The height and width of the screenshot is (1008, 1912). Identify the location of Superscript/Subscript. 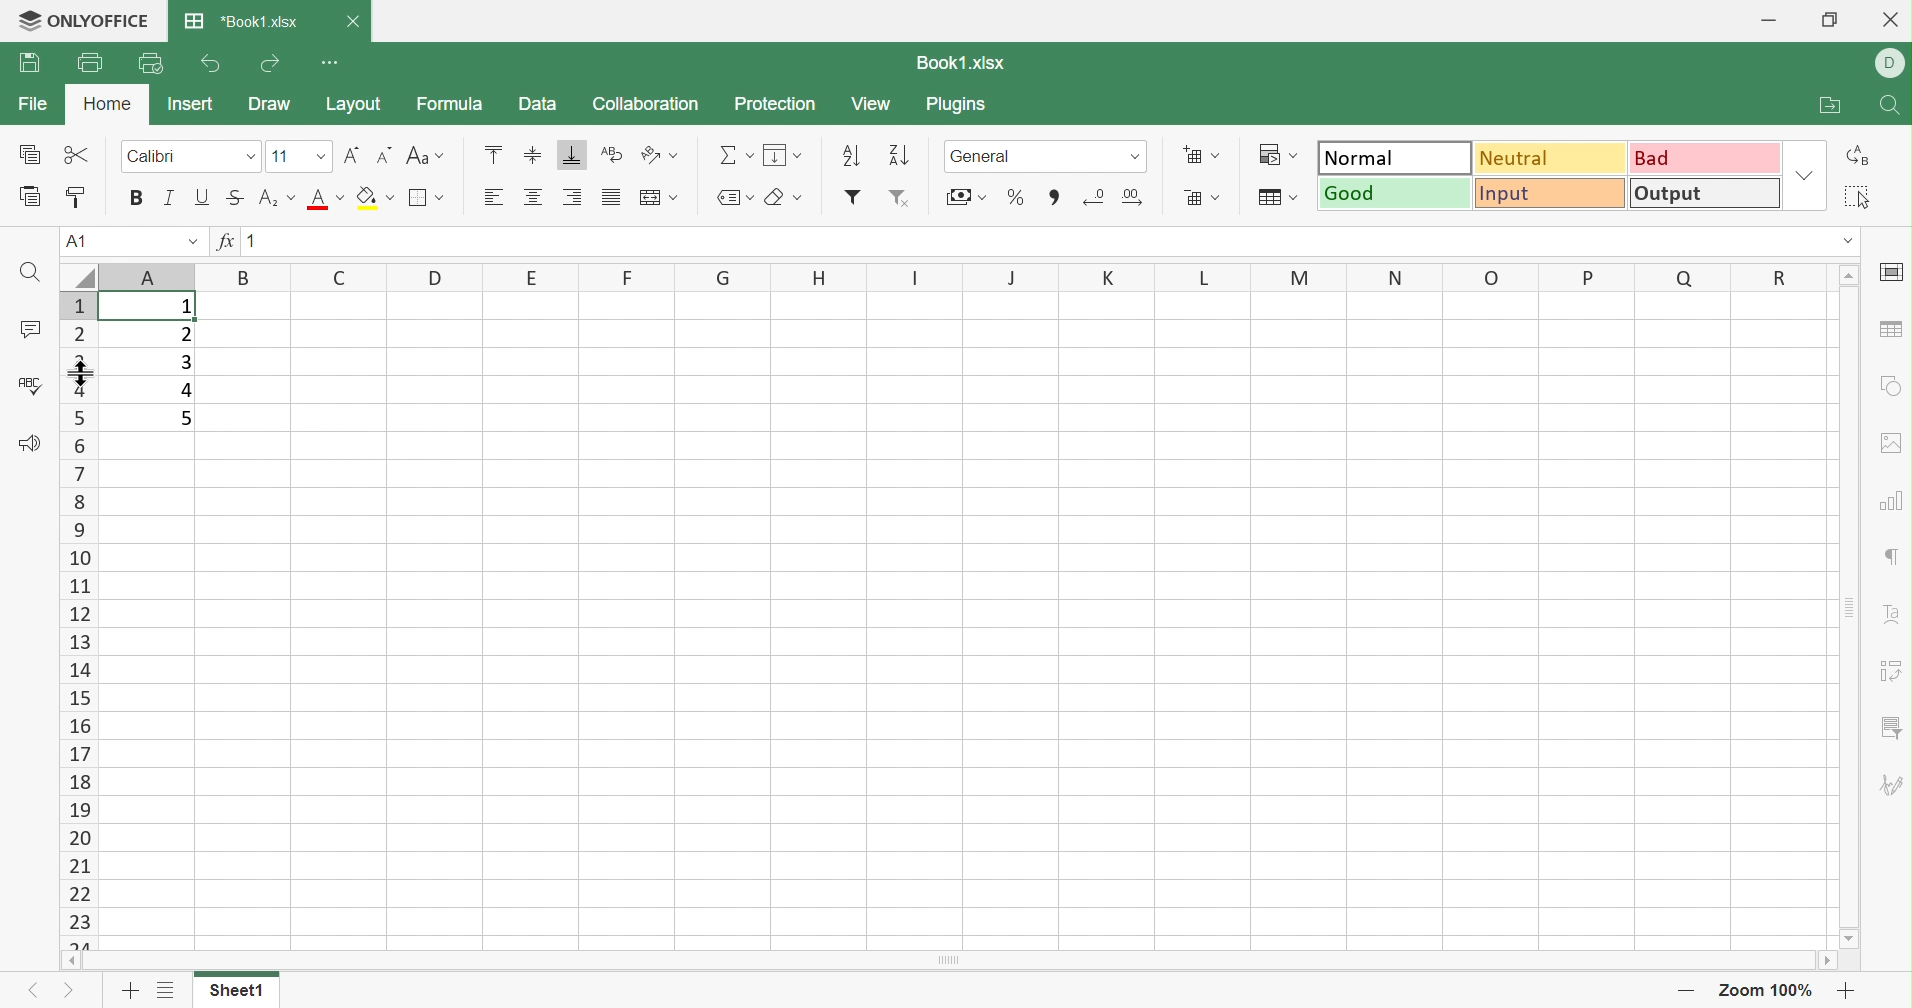
(267, 198).